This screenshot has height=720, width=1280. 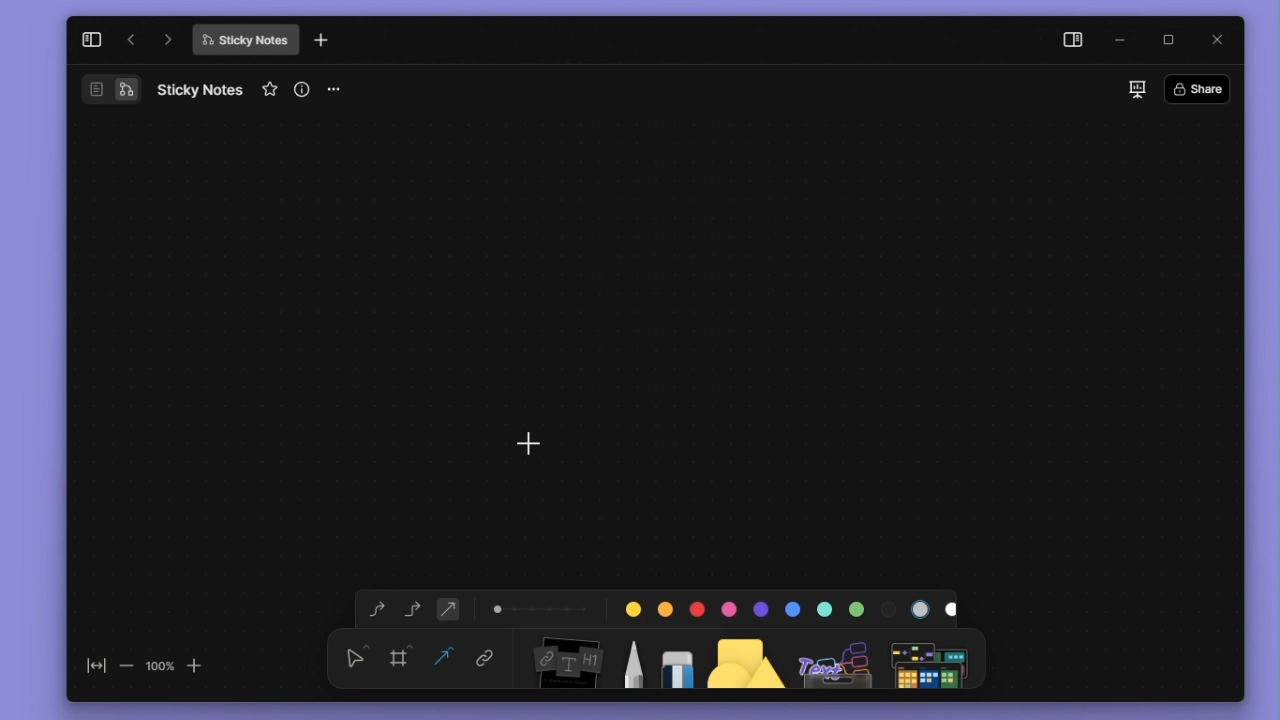 What do you see at coordinates (640, 324) in the screenshot?
I see `canvas grid` at bounding box center [640, 324].